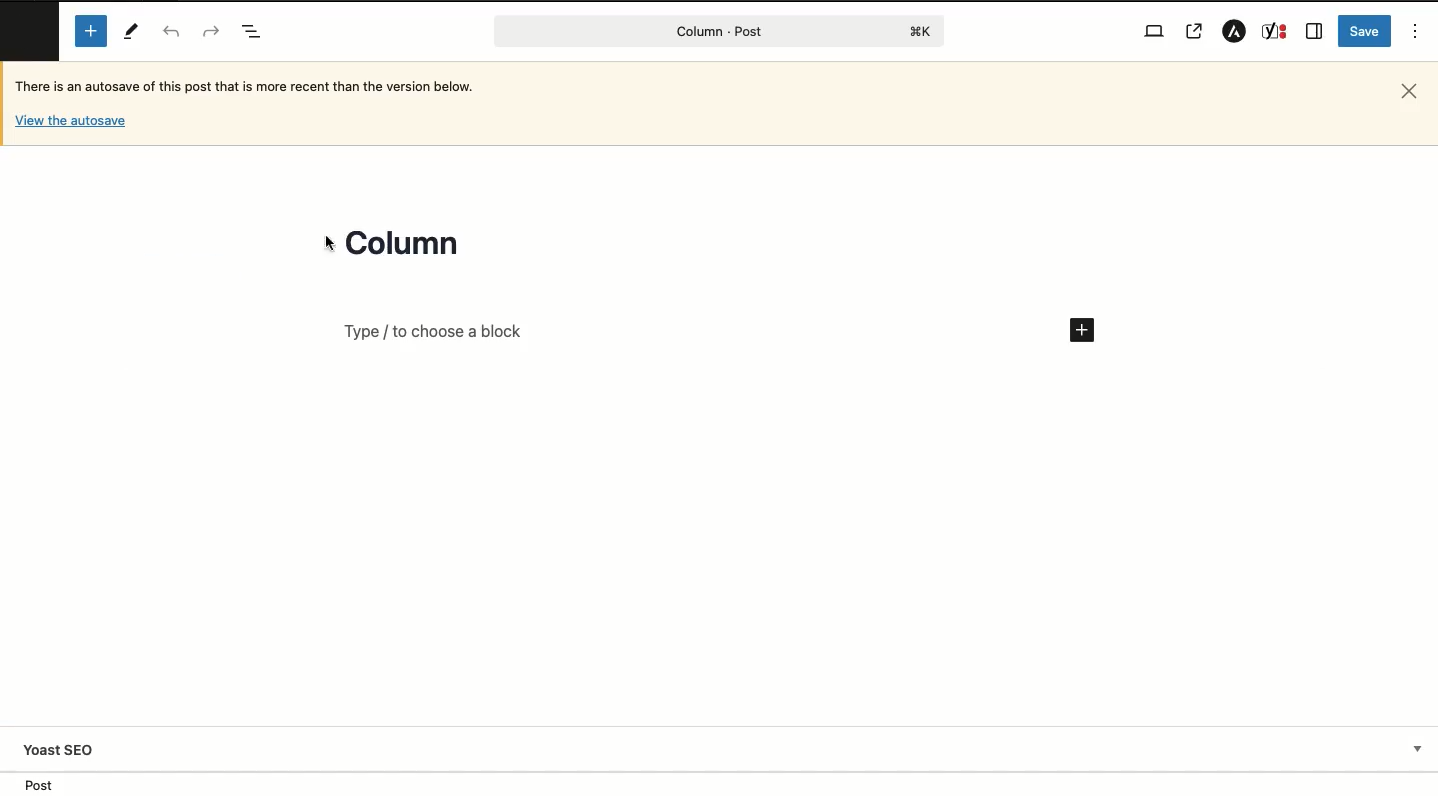 This screenshot has width=1438, height=796. Describe the element at coordinates (1315, 32) in the screenshot. I see `Sidebar` at that location.